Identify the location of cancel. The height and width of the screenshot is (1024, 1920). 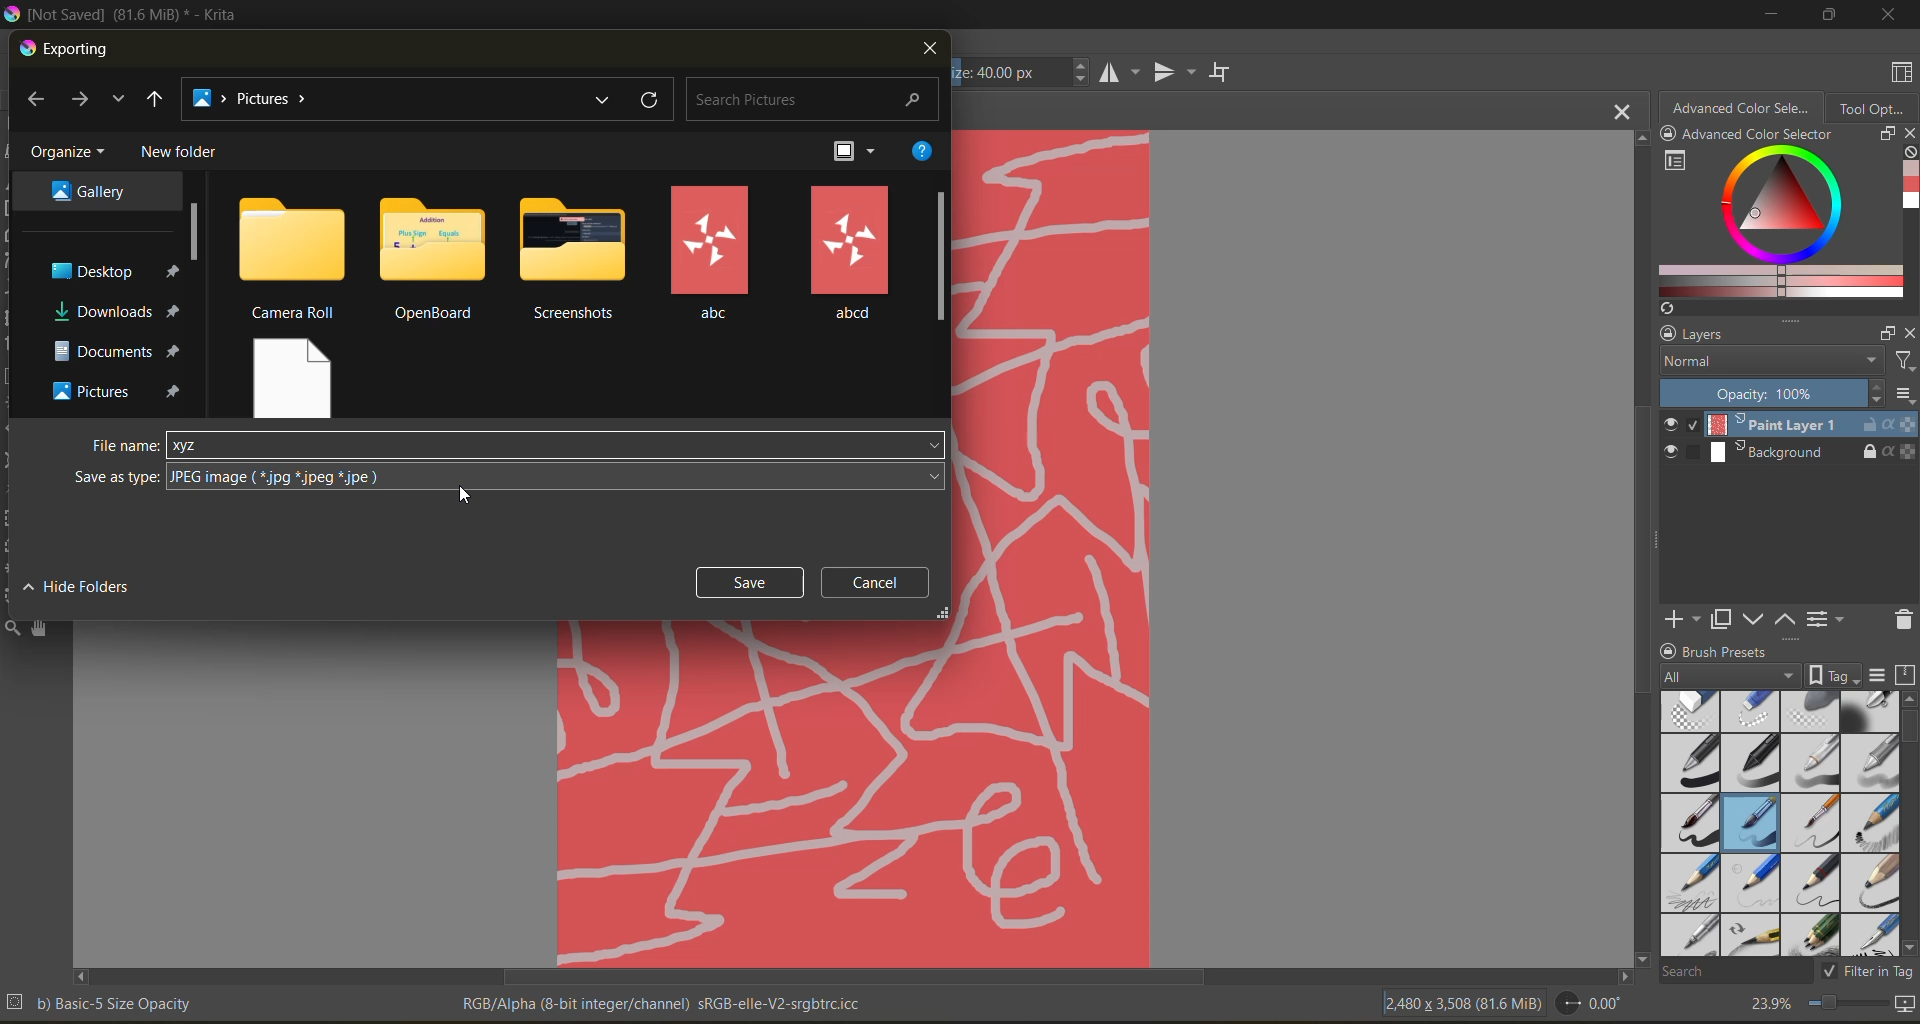
(883, 582).